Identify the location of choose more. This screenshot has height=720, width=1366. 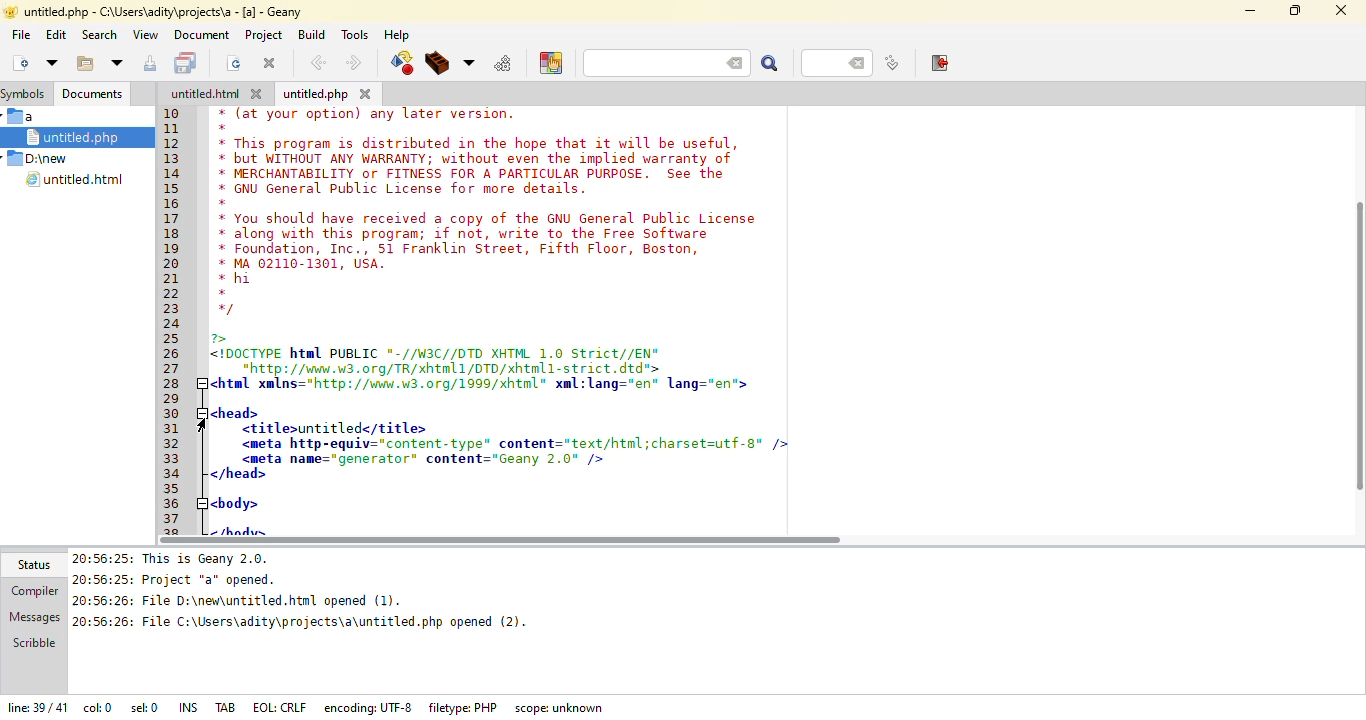
(469, 64).